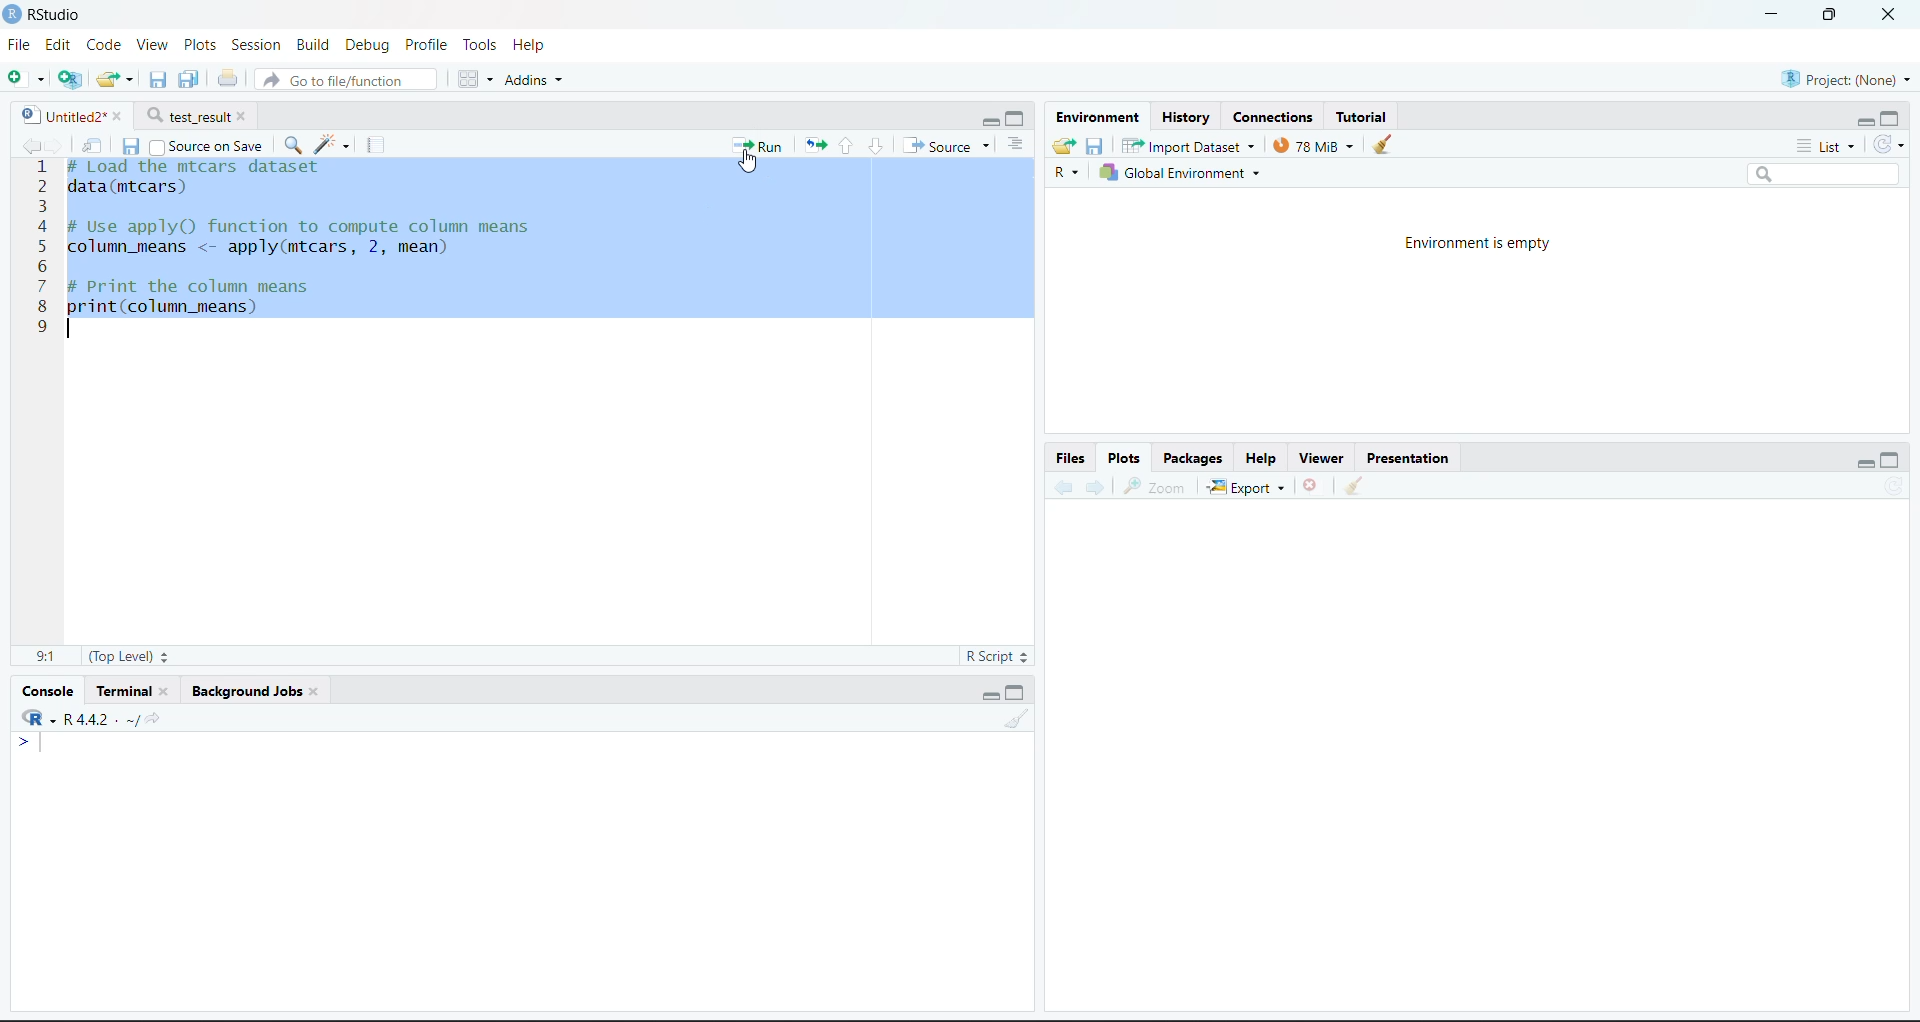 This screenshot has height=1022, width=1920. I want to click on Source on Save, so click(212, 145).